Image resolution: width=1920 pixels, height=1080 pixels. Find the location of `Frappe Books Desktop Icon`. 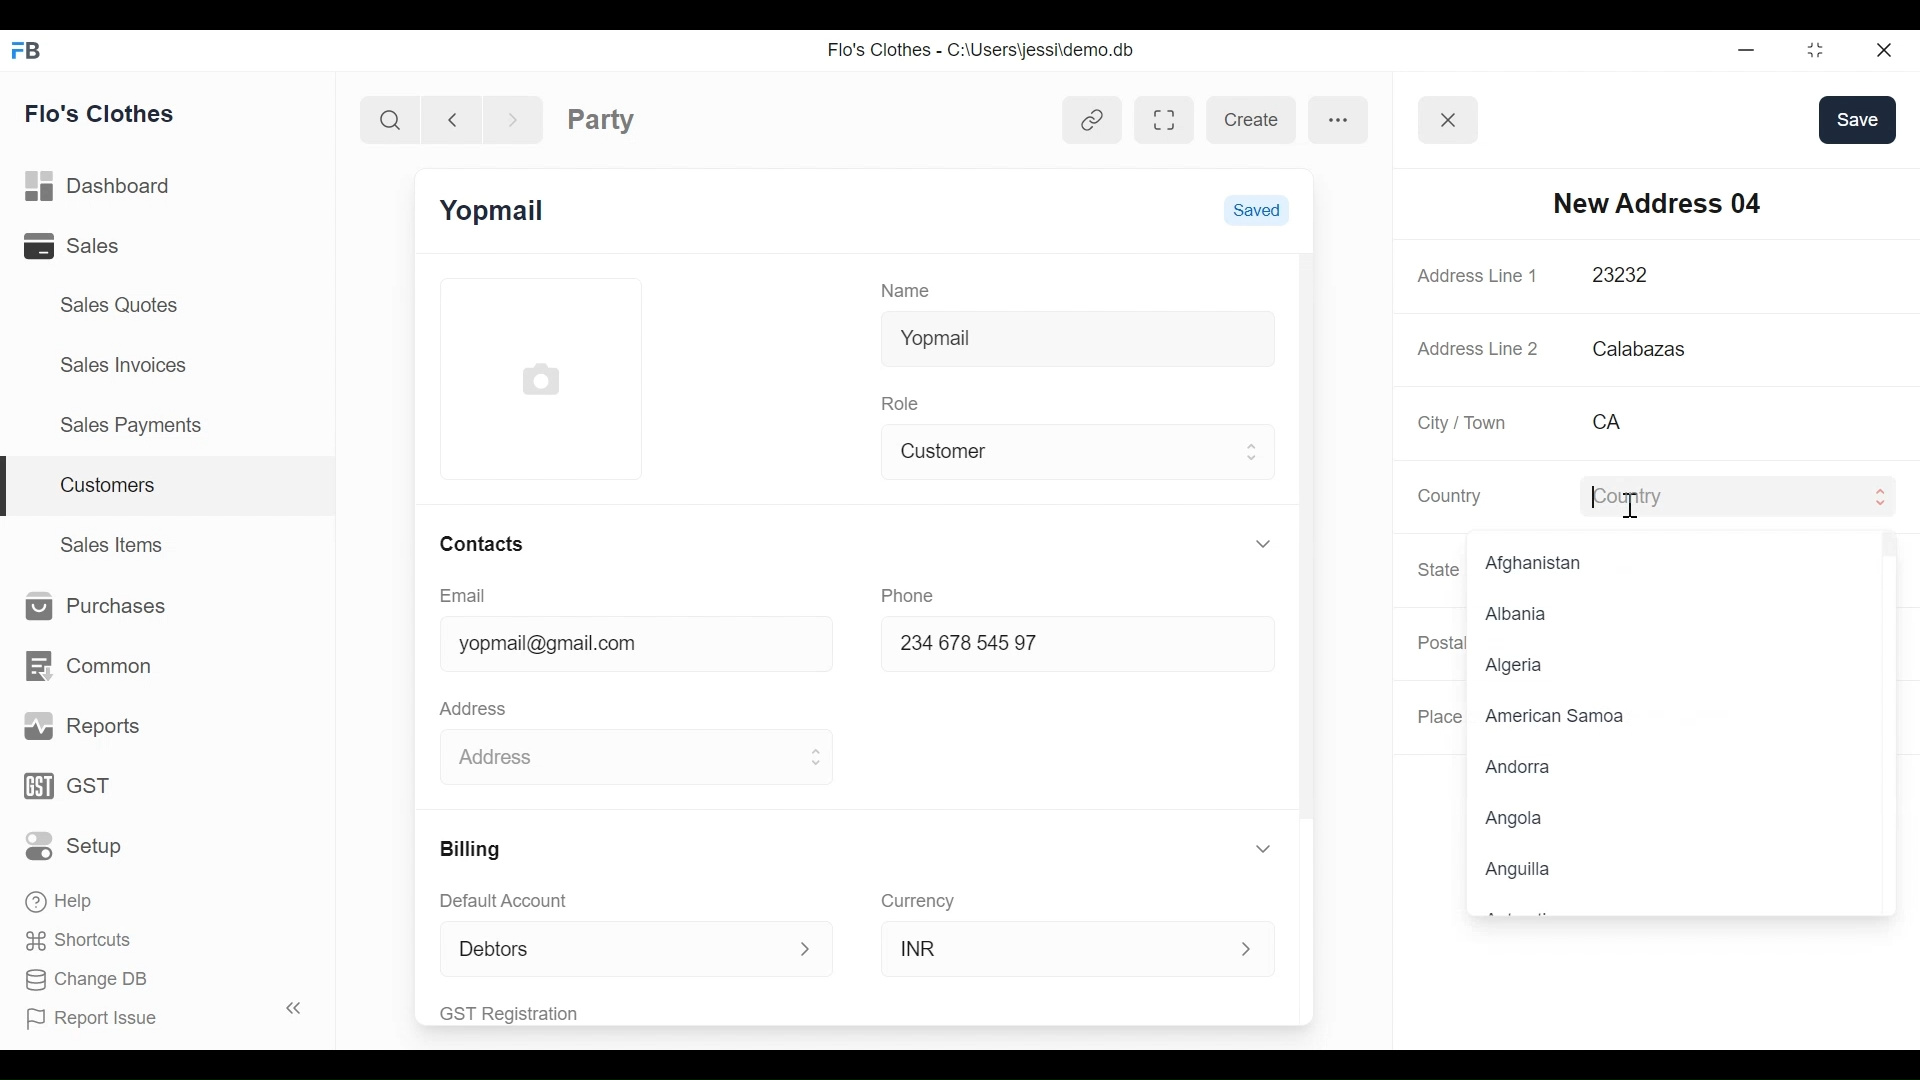

Frappe Books Desktop Icon is located at coordinates (24, 52).